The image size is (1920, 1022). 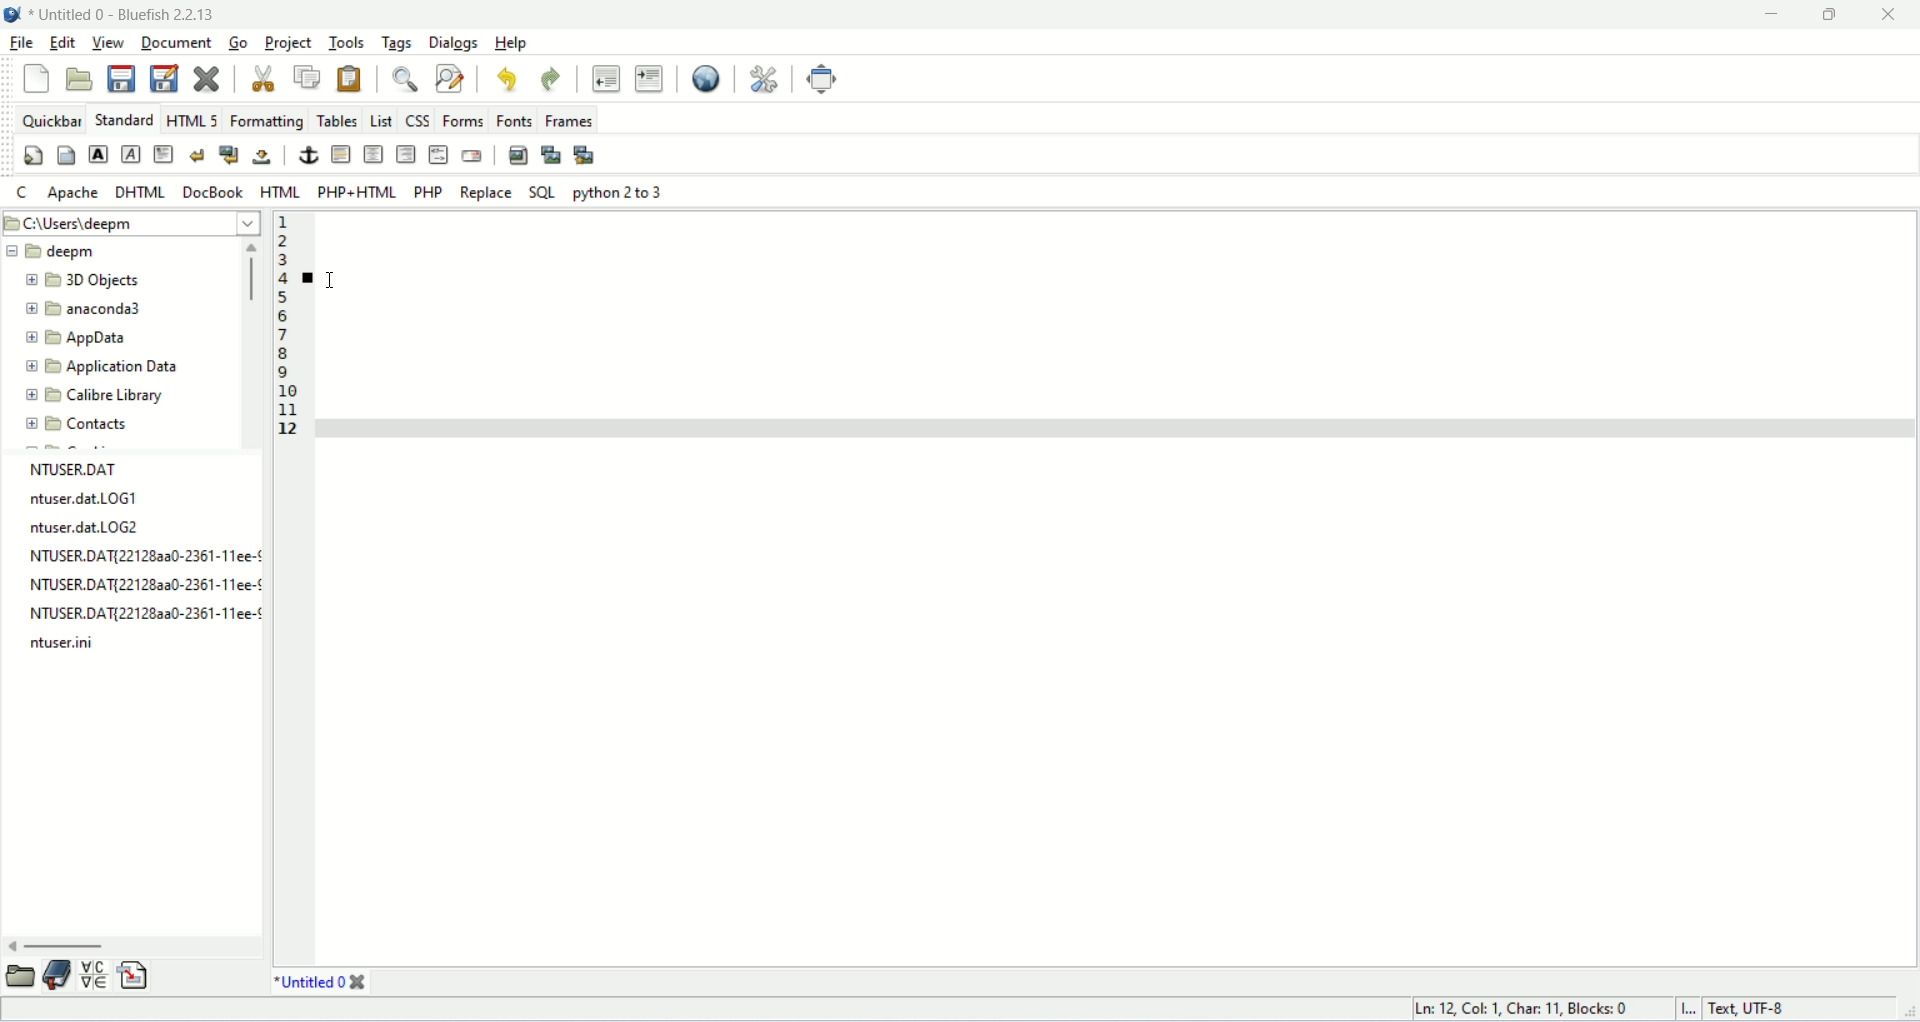 I want to click on center, so click(x=375, y=153).